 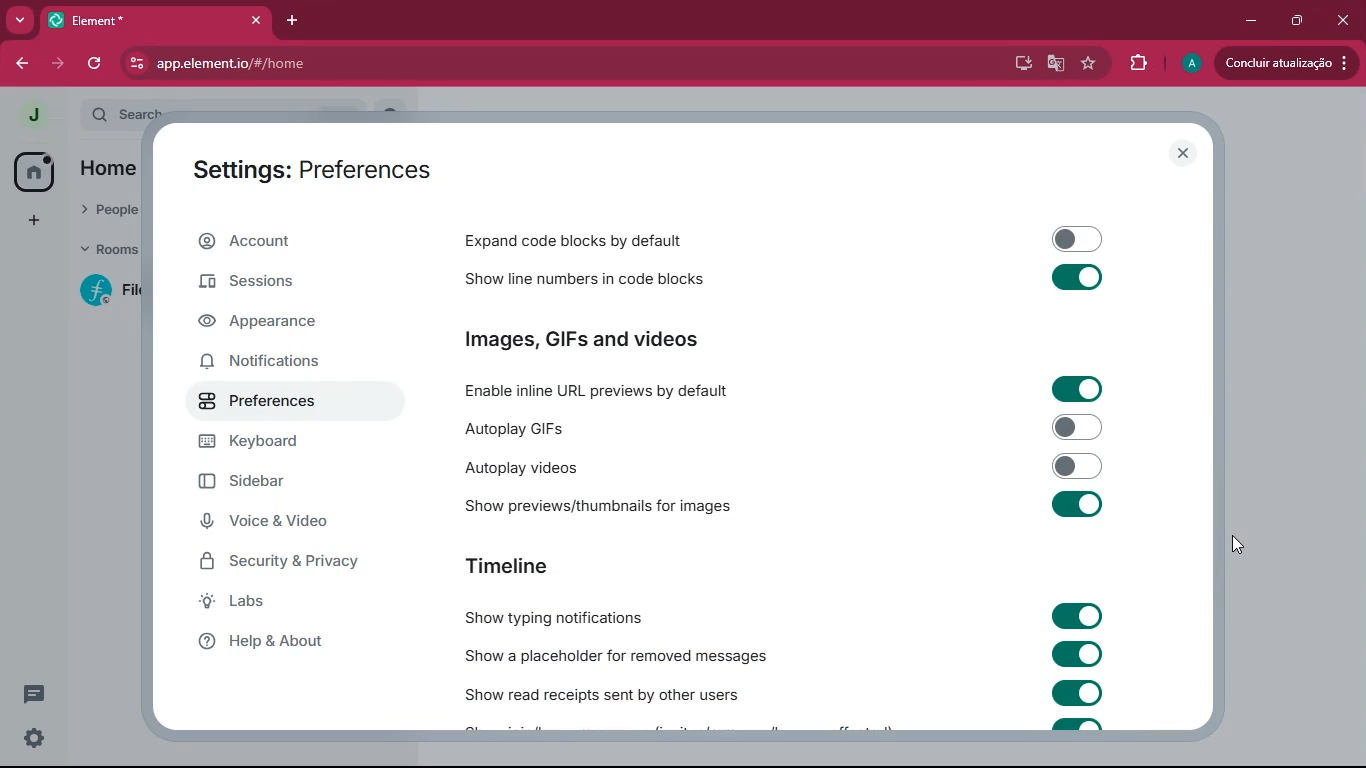 I want to click on show line numbers in code blocks, so click(x=601, y=280).